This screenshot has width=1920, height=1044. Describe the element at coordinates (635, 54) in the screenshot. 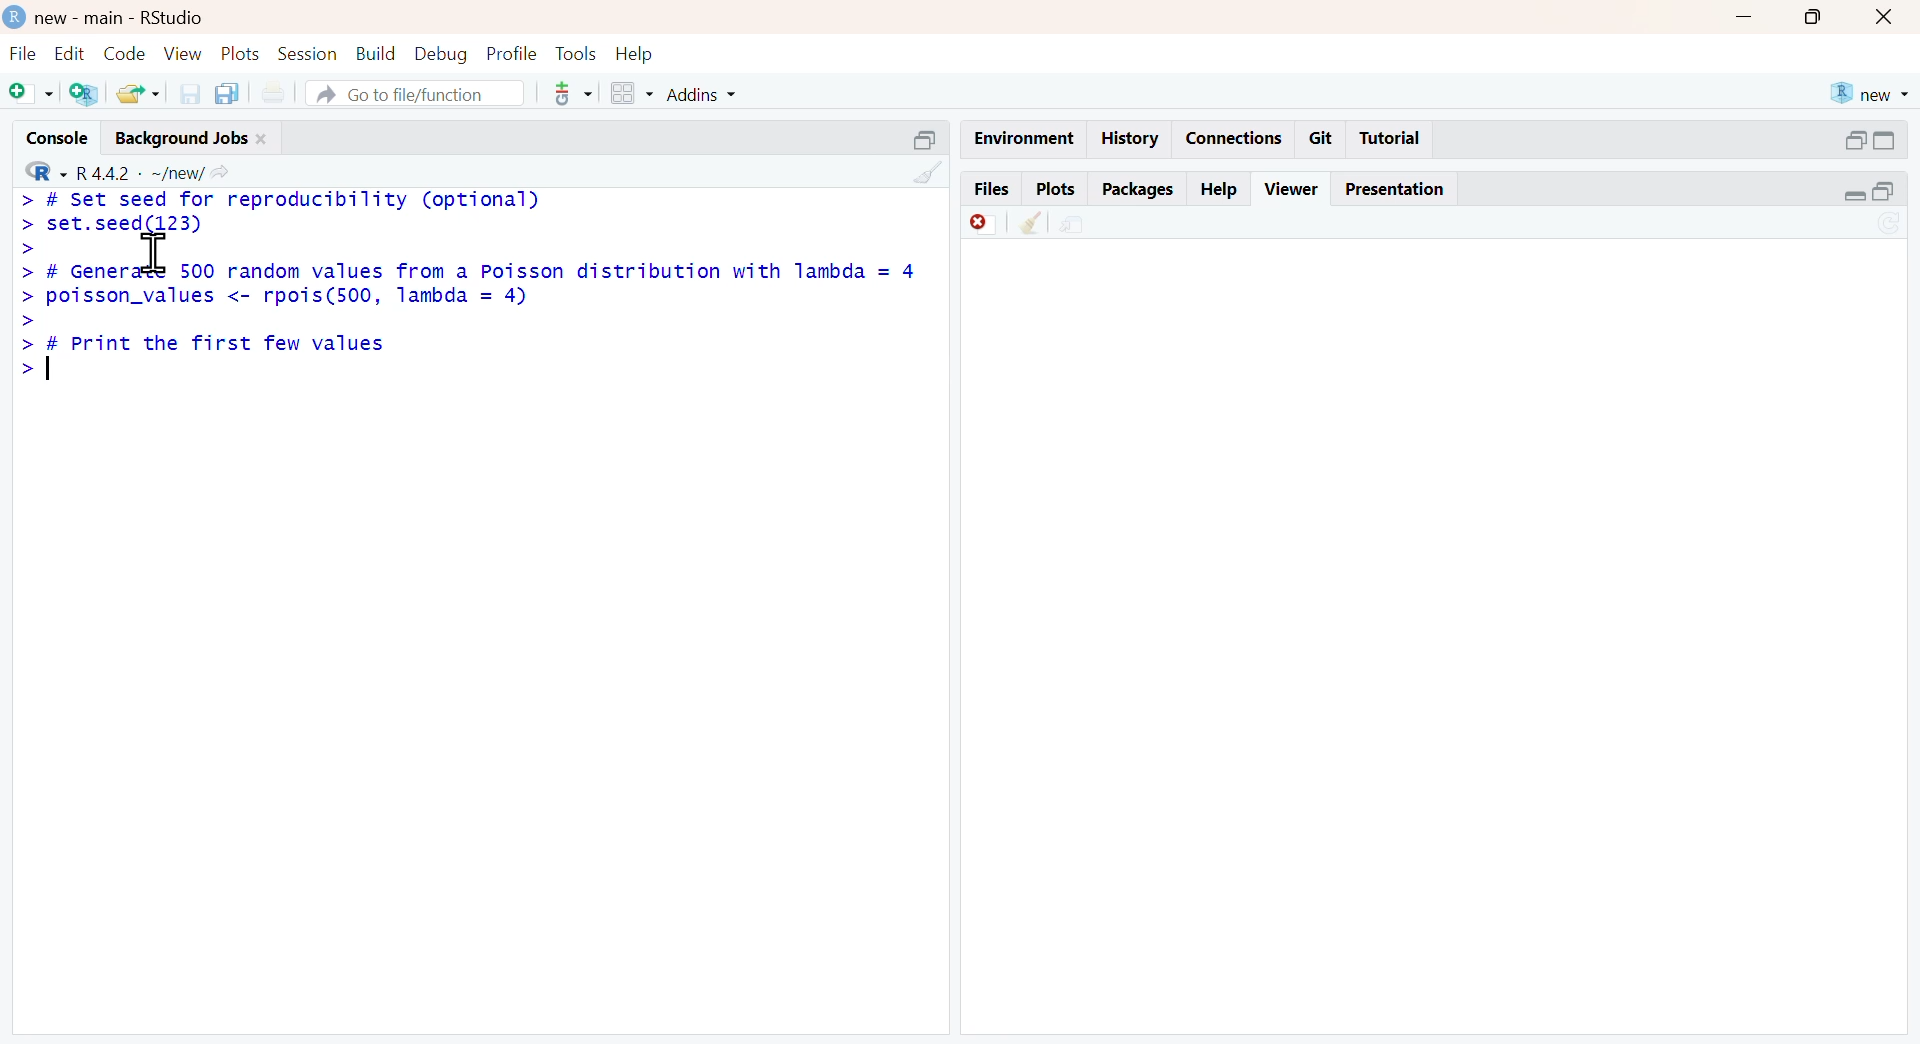

I see `help` at that location.